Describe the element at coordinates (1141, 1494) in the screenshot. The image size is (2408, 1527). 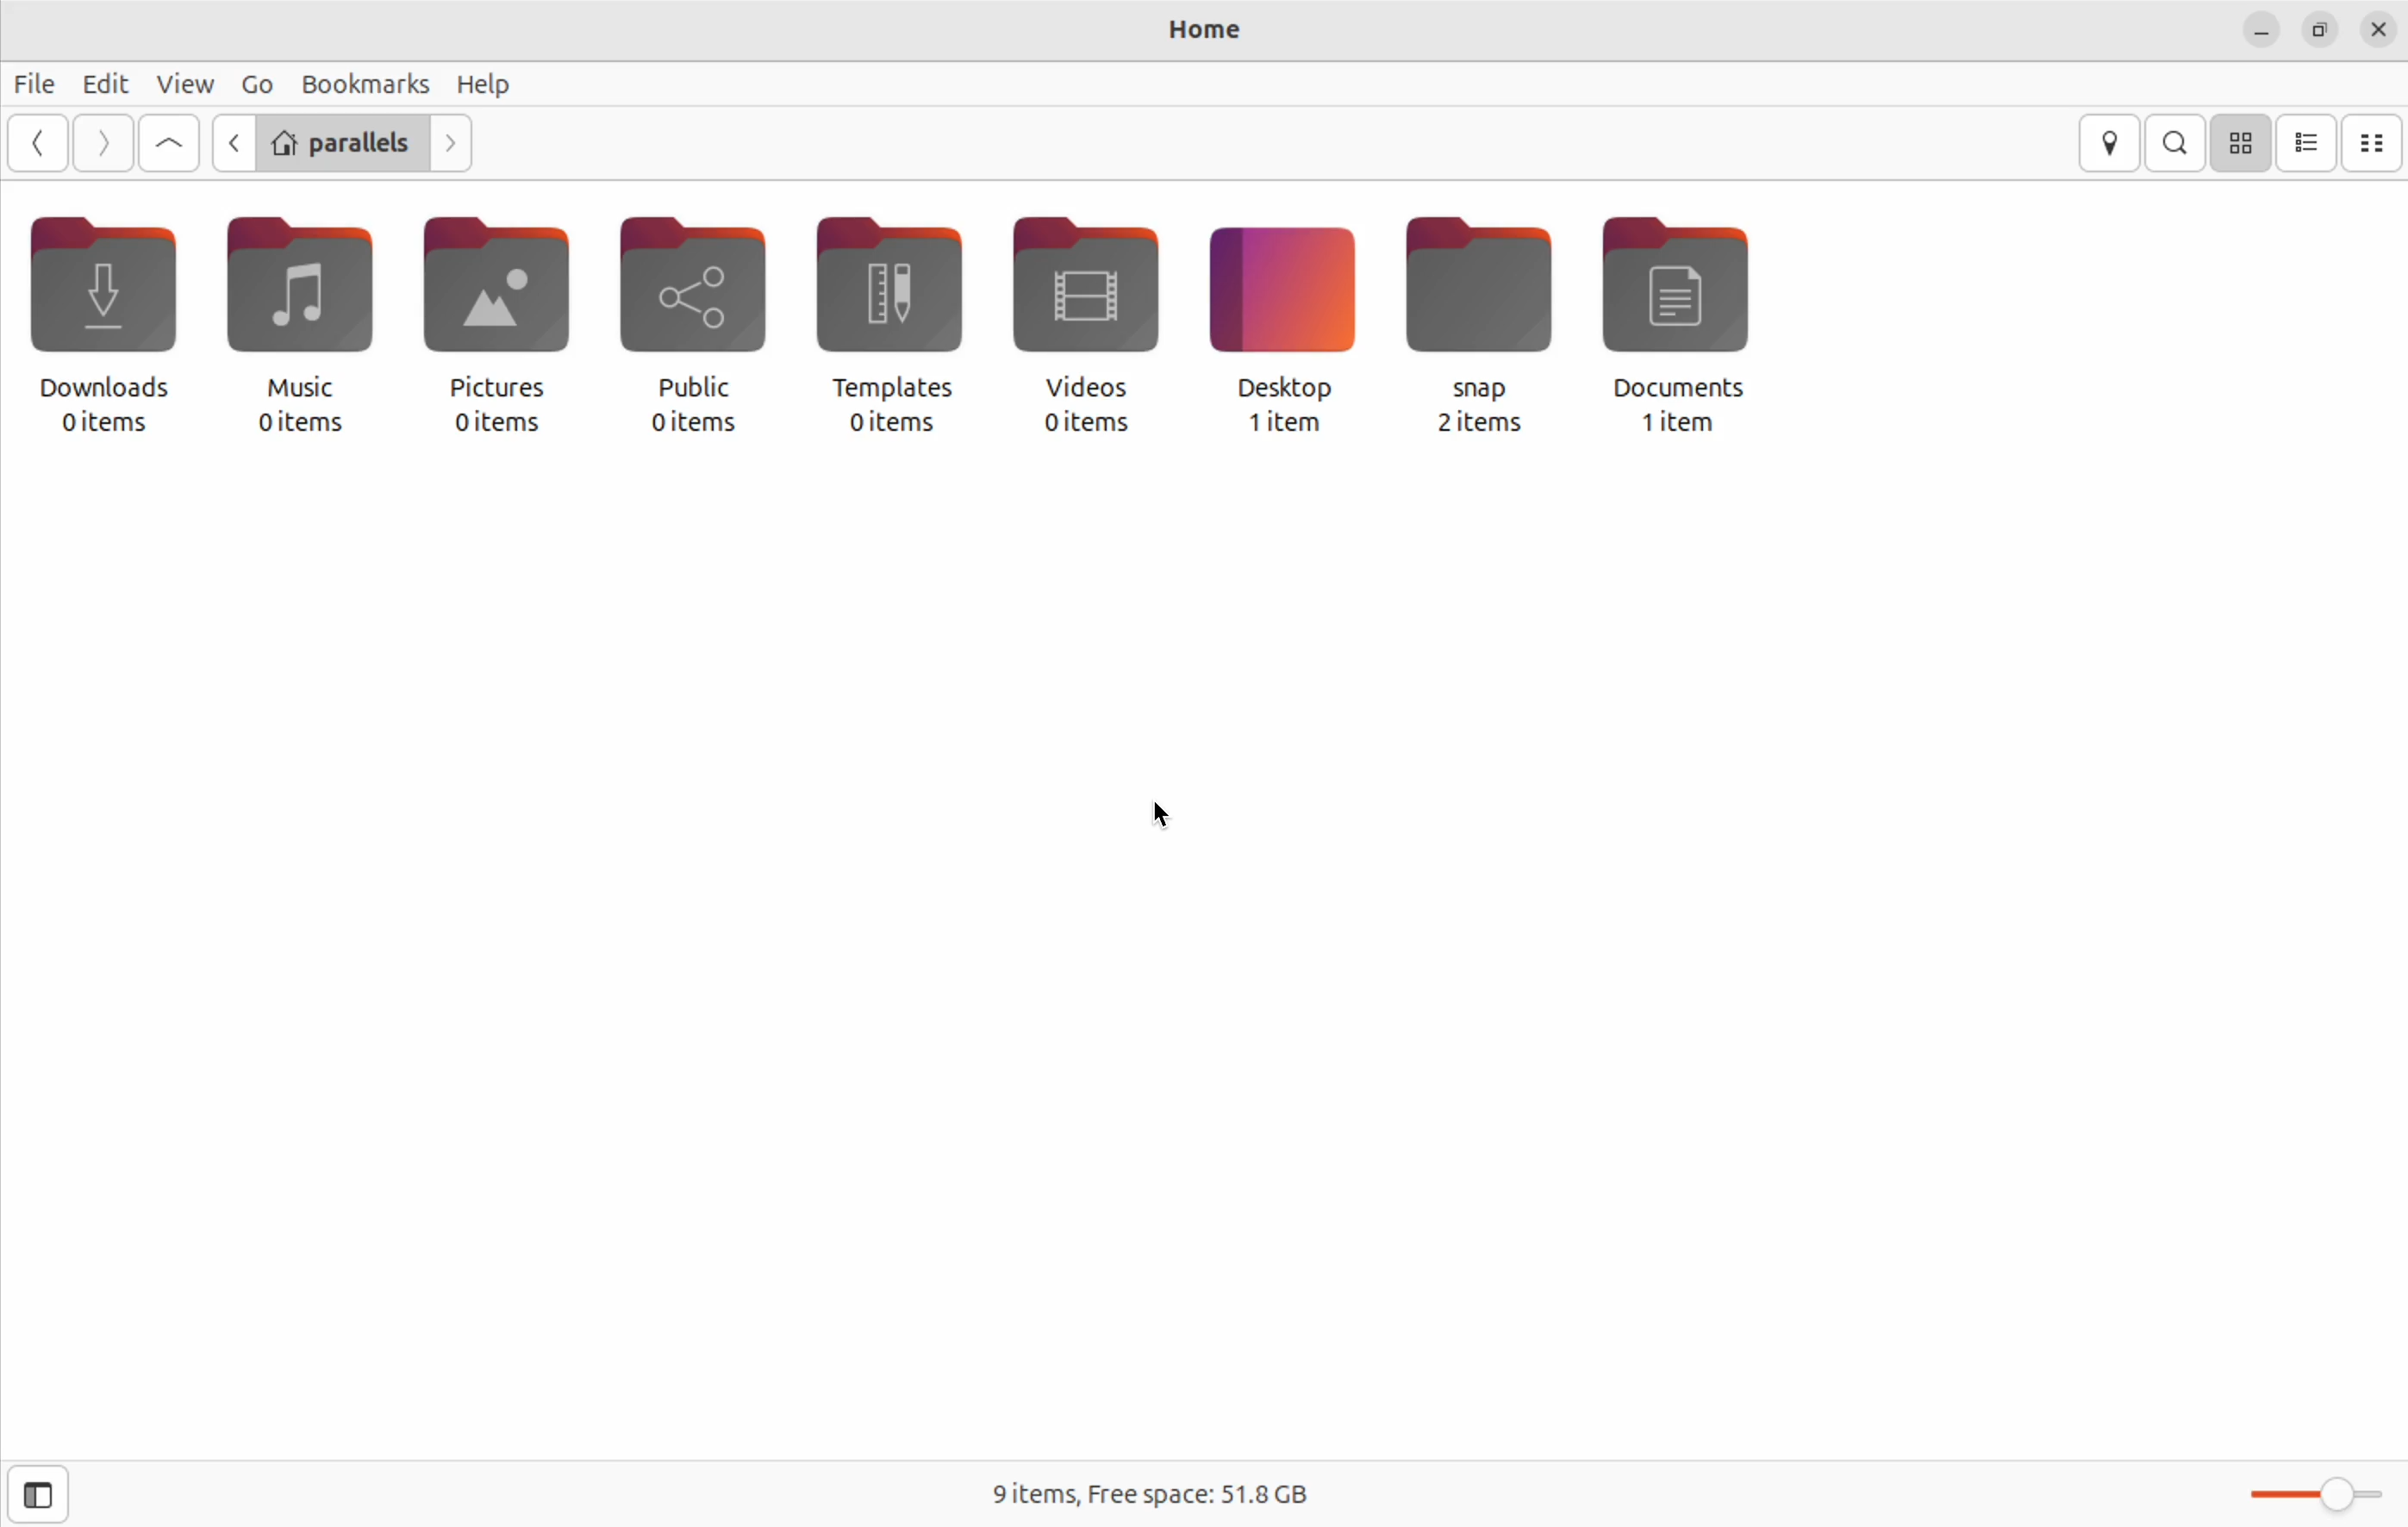
I see `9 items free space 51.8 Gb` at that location.